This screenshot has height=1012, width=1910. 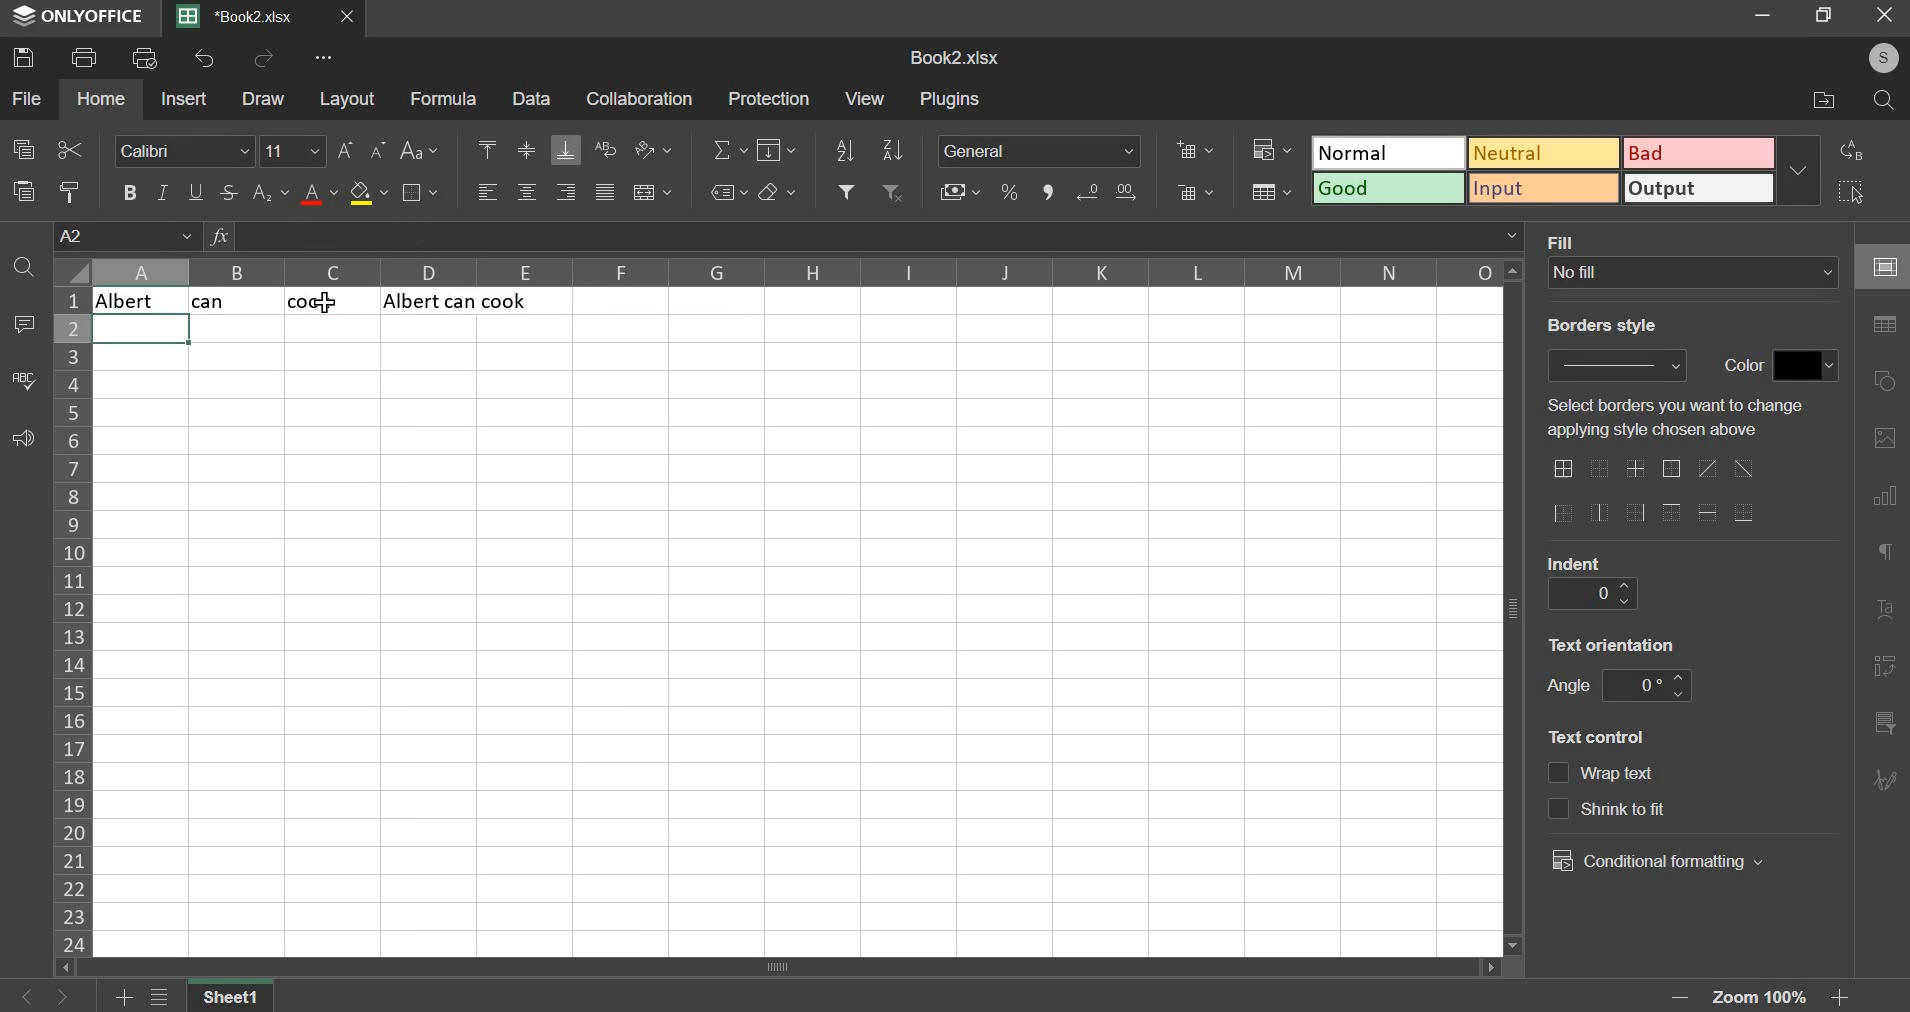 What do you see at coordinates (1195, 149) in the screenshot?
I see `add cells` at bounding box center [1195, 149].